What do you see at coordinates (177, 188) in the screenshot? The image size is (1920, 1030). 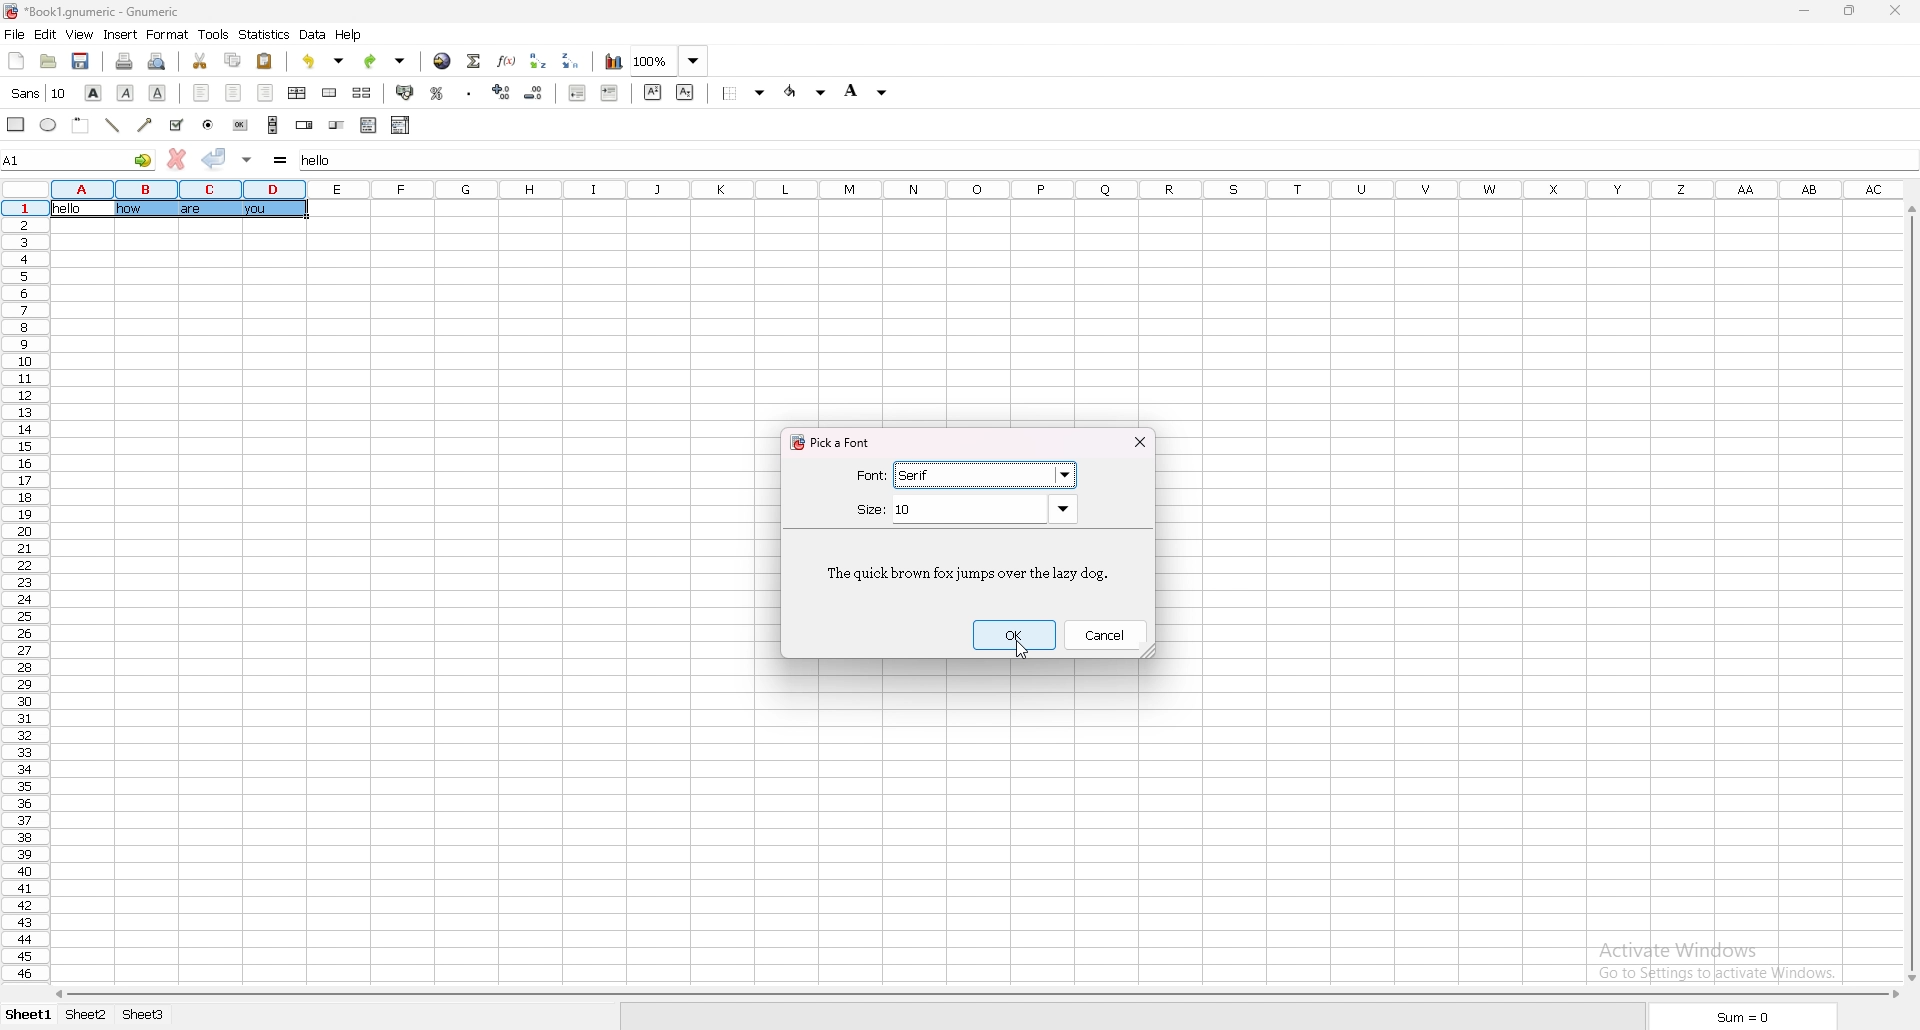 I see `selected cell column` at bounding box center [177, 188].